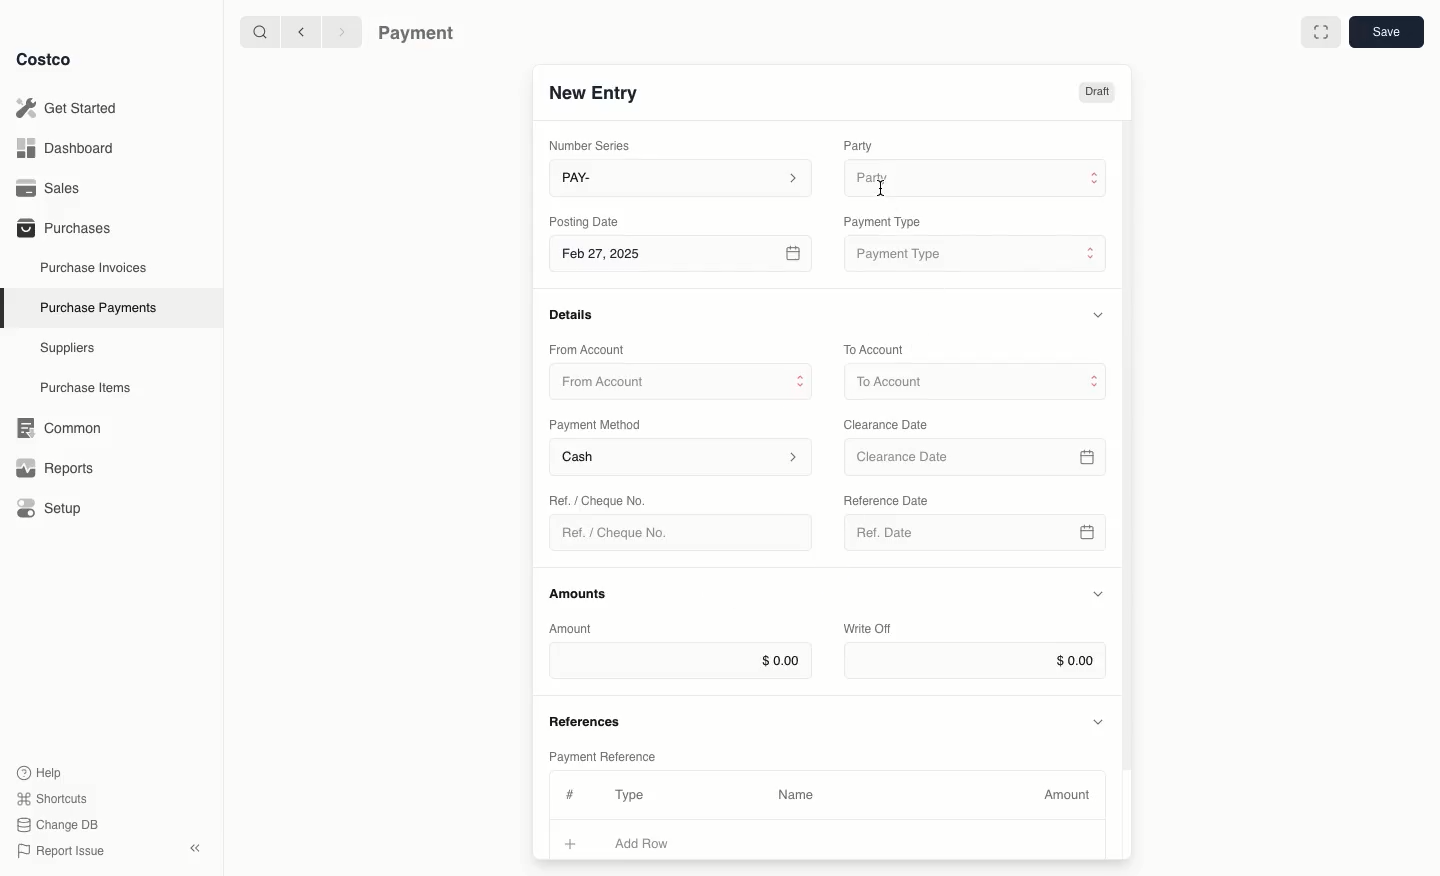 This screenshot has width=1440, height=876. What do you see at coordinates (1385, 31) in the screenshot?
I see `Save` at bounding box center [1385, 31].